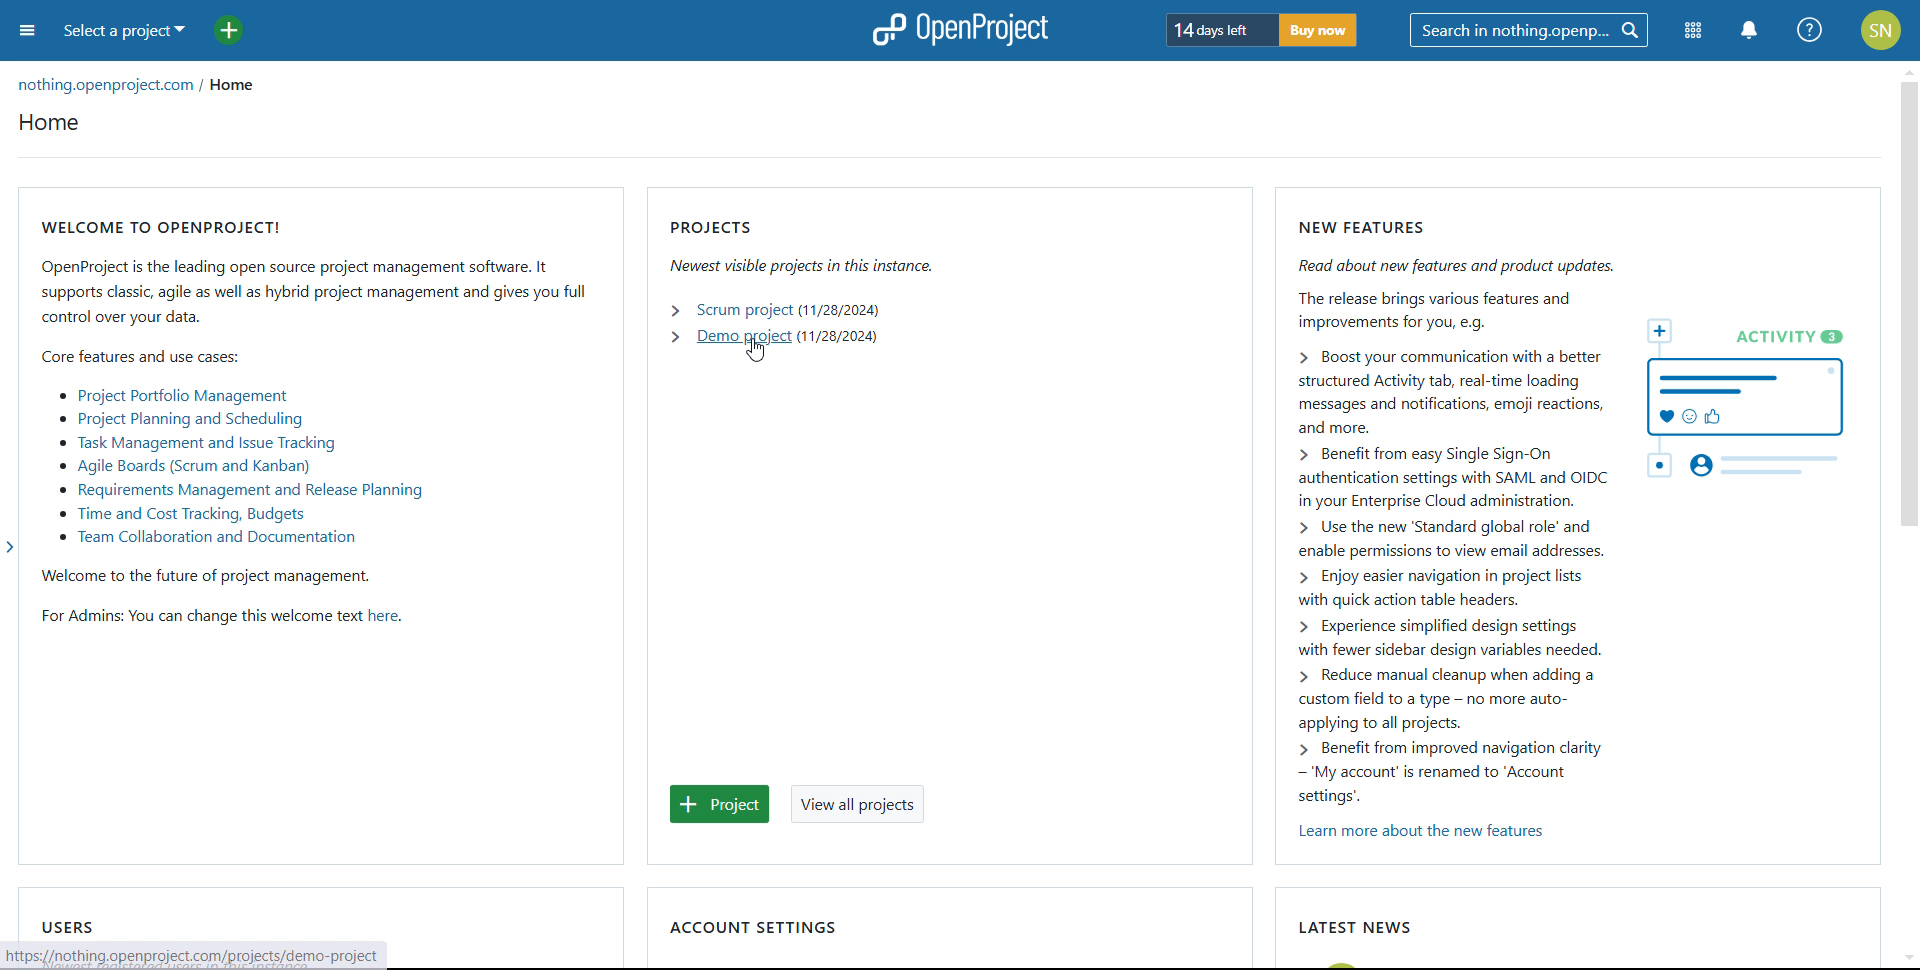 The height and width of the screenshot is (970, 1920). Describe the element at coordinates (28, 30) in the screenshot. I see `open sidebar menu` at that location.